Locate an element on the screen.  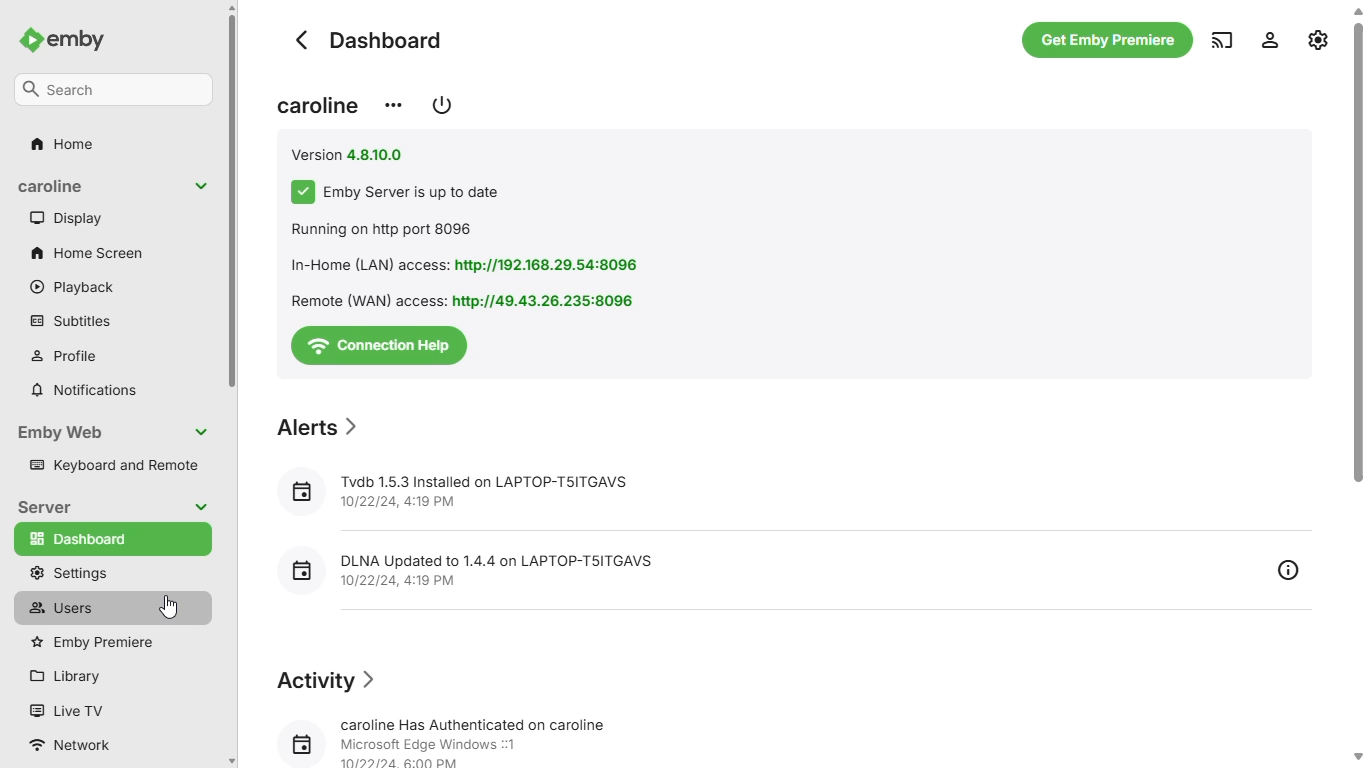
settings is located at coordinates (68, 573).